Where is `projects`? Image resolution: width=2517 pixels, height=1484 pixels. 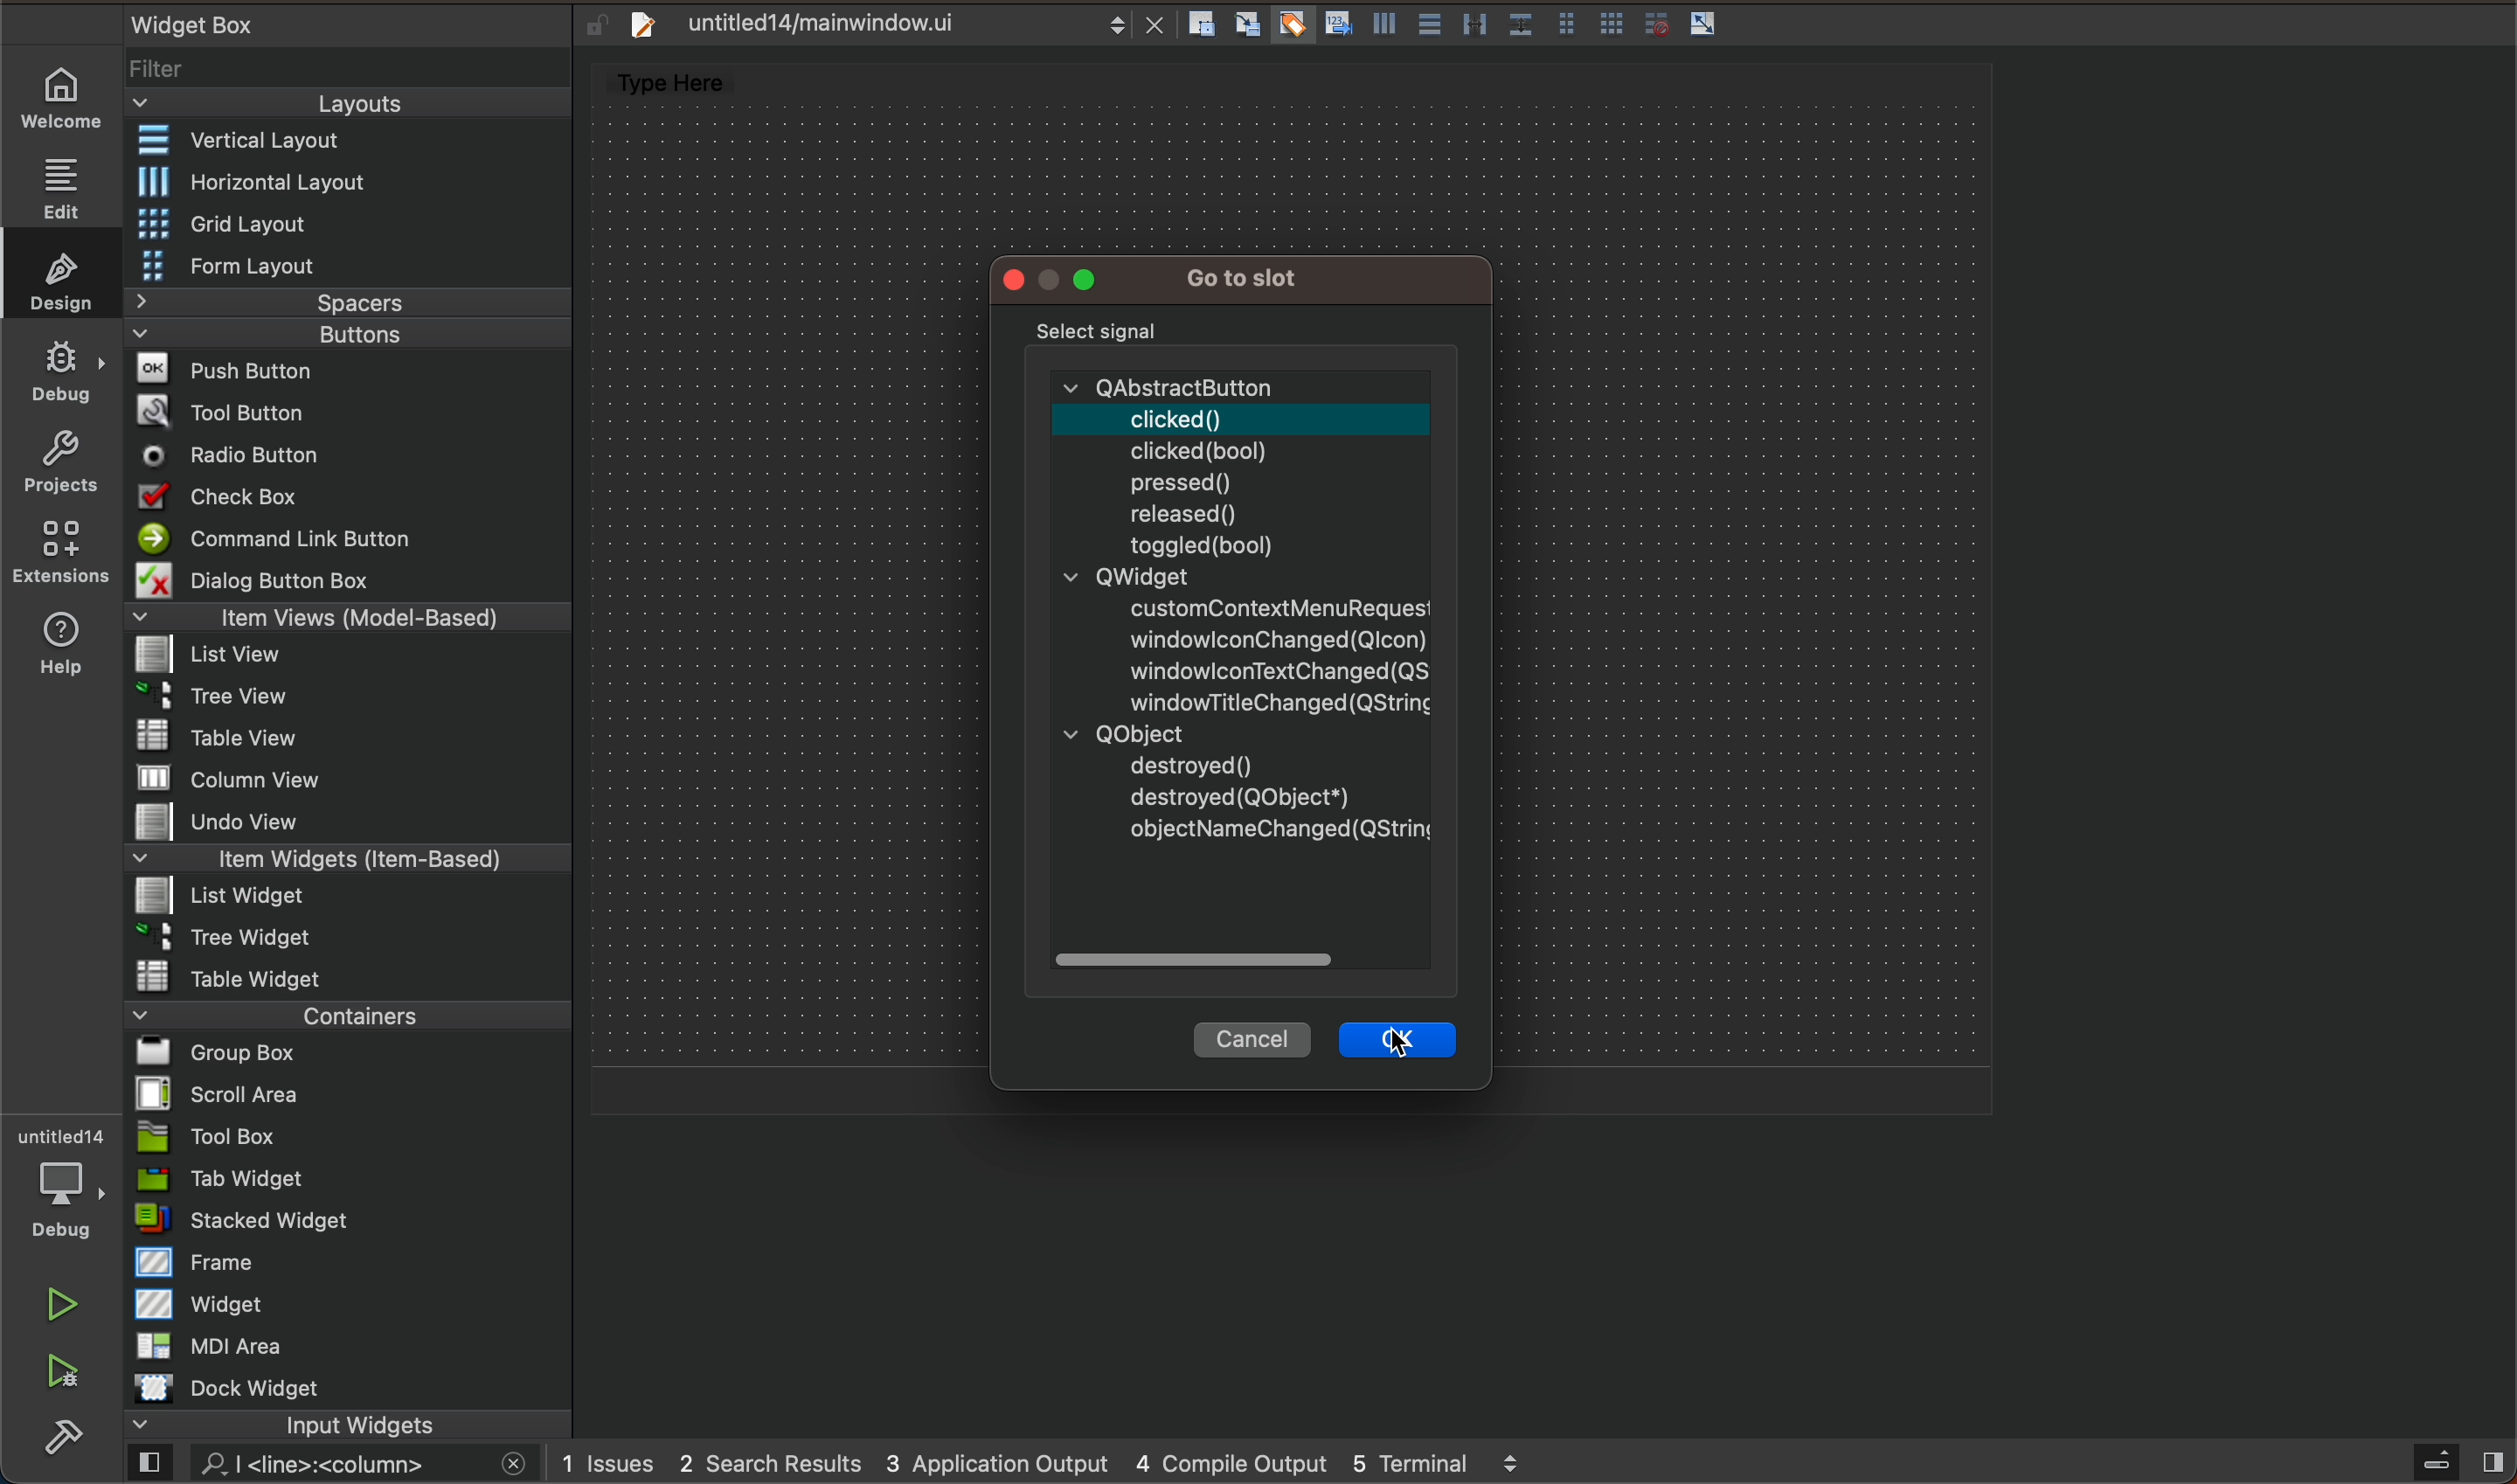 projects is located at coordinates (59, 460).